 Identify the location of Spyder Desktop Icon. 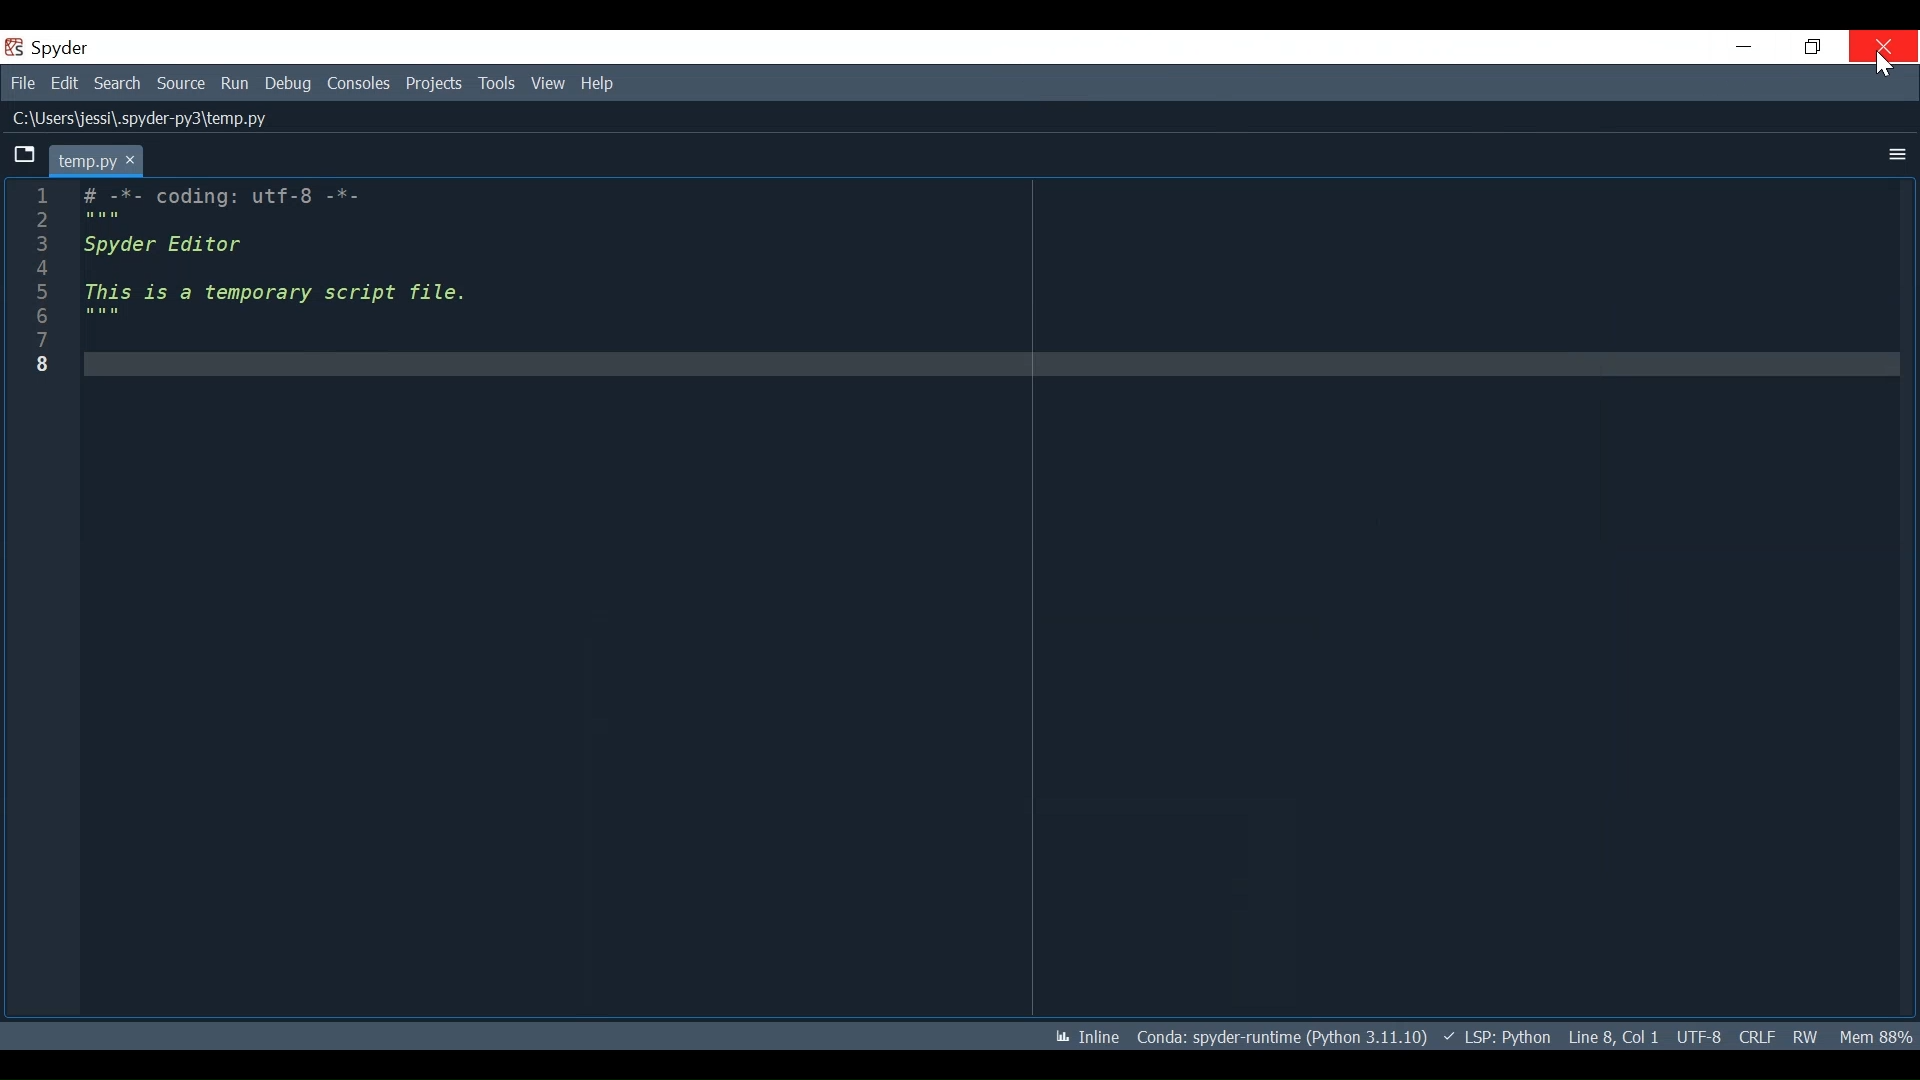
(44, 48).